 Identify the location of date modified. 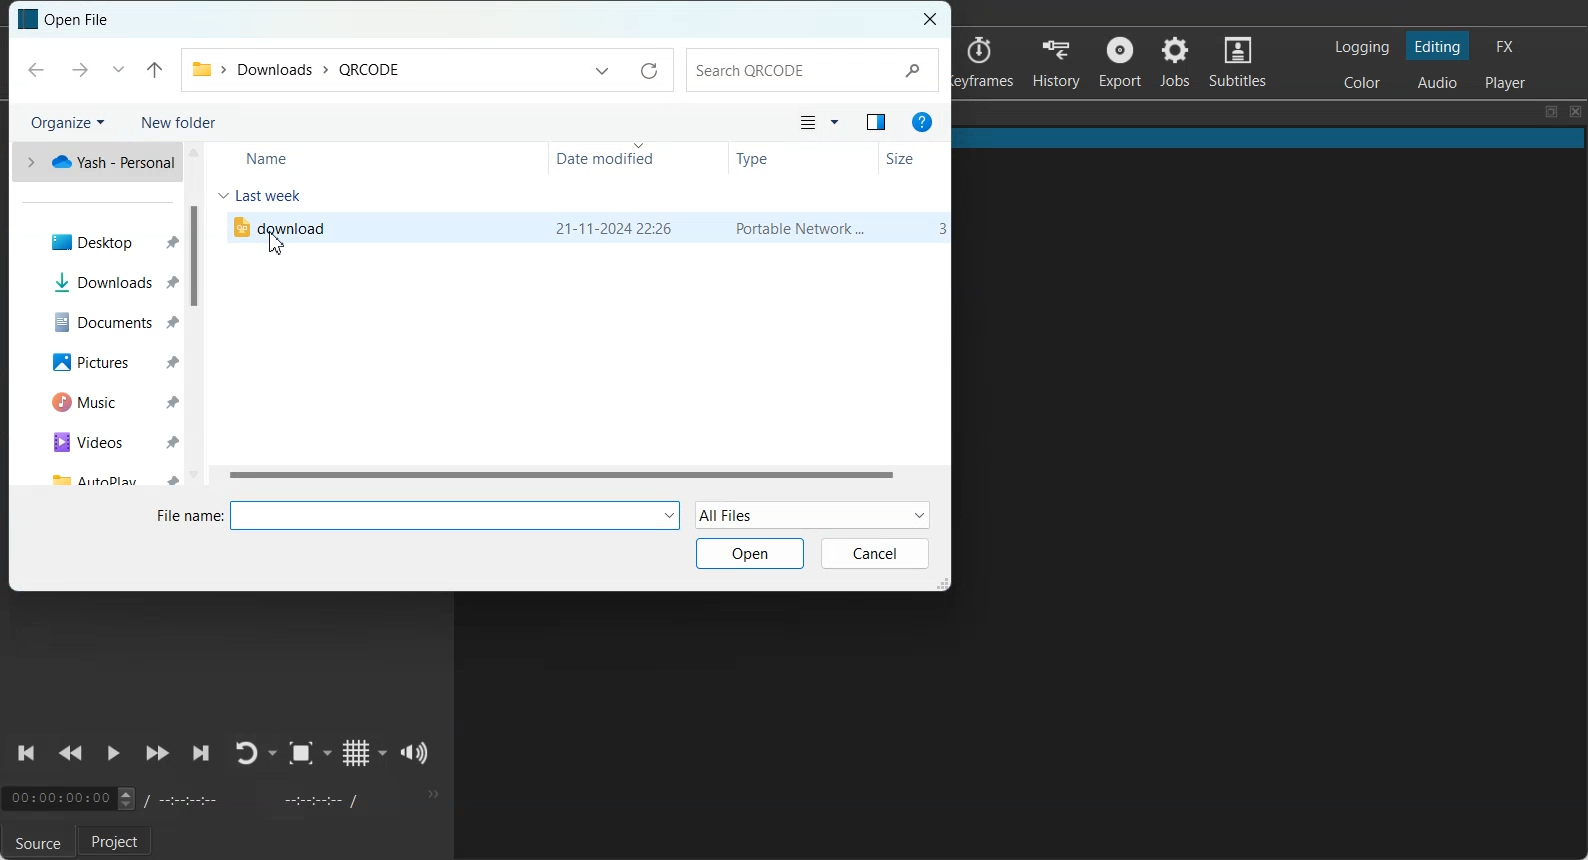
(614, 229).